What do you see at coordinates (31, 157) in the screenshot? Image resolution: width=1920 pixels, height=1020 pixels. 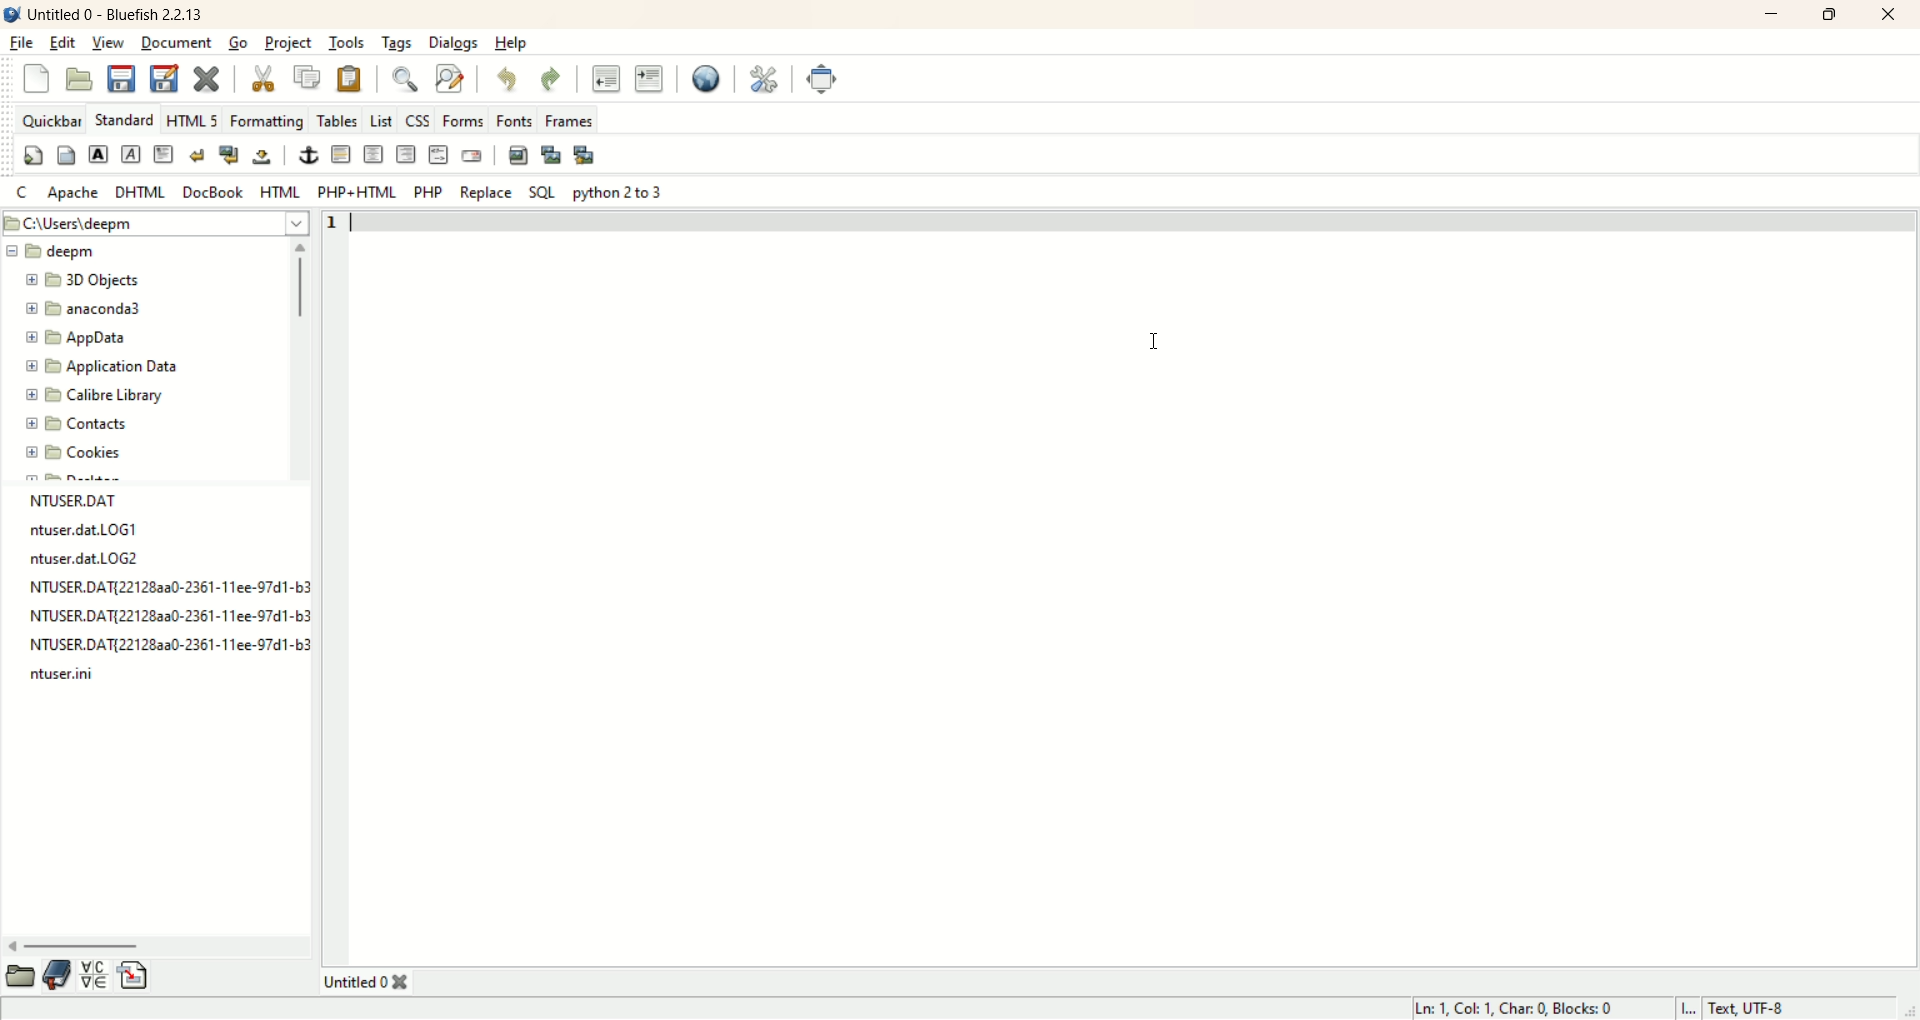 I see `quickstart` at bounding box center [31, 157].